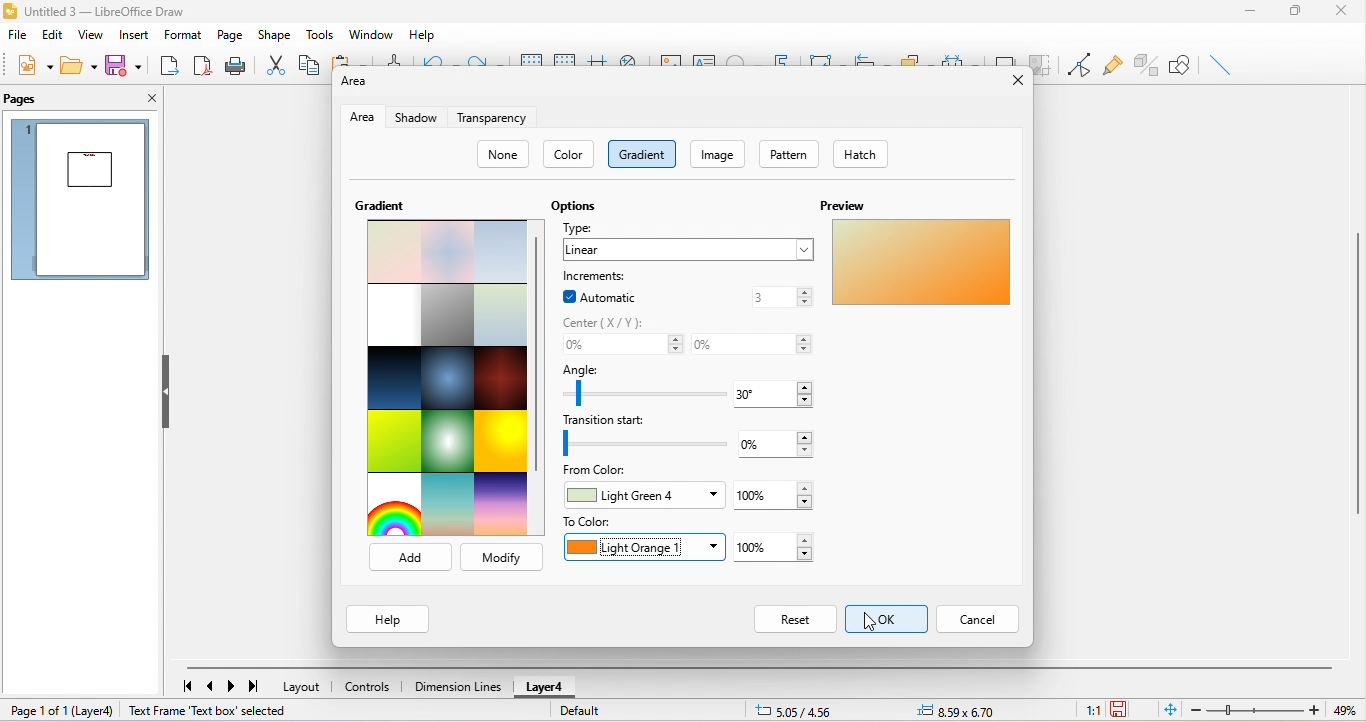 The height and width of the screenshot is (722, 1366). I want to click on sundown, so click(503, 504).